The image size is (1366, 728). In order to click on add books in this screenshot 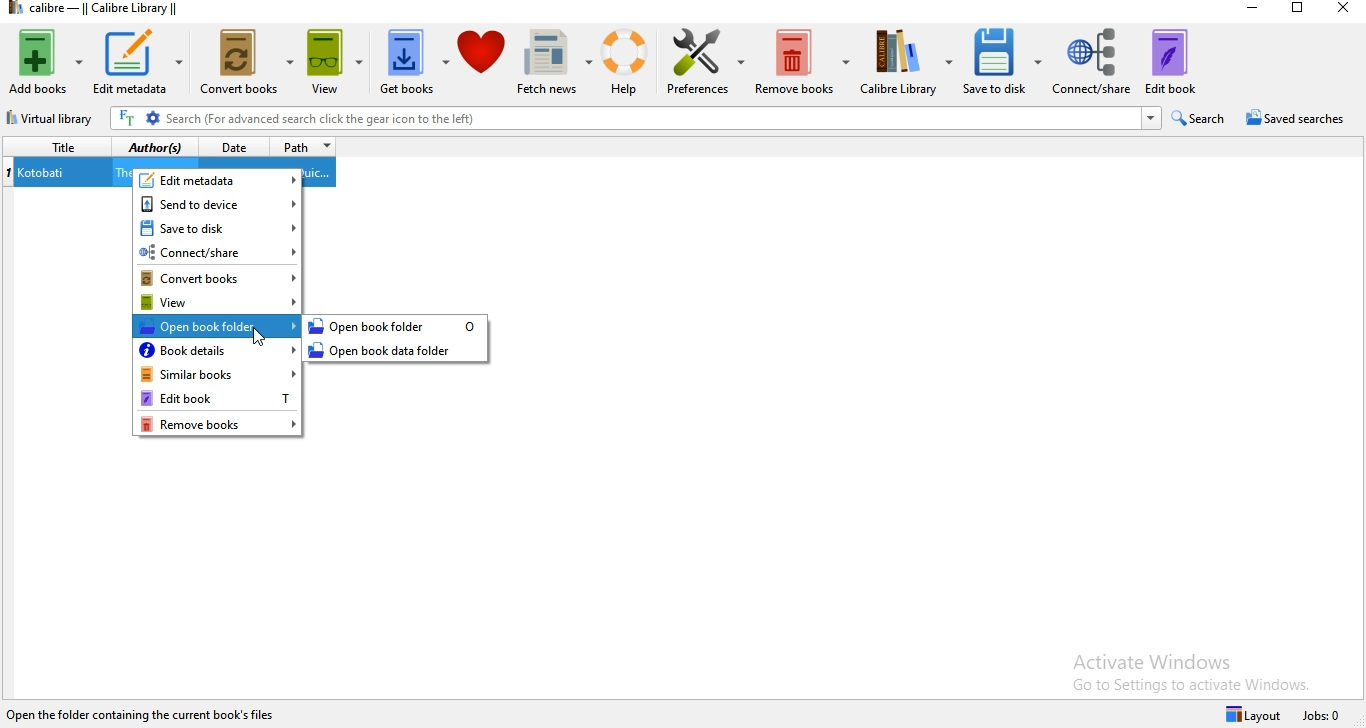, I will do `click(46, 61)`.